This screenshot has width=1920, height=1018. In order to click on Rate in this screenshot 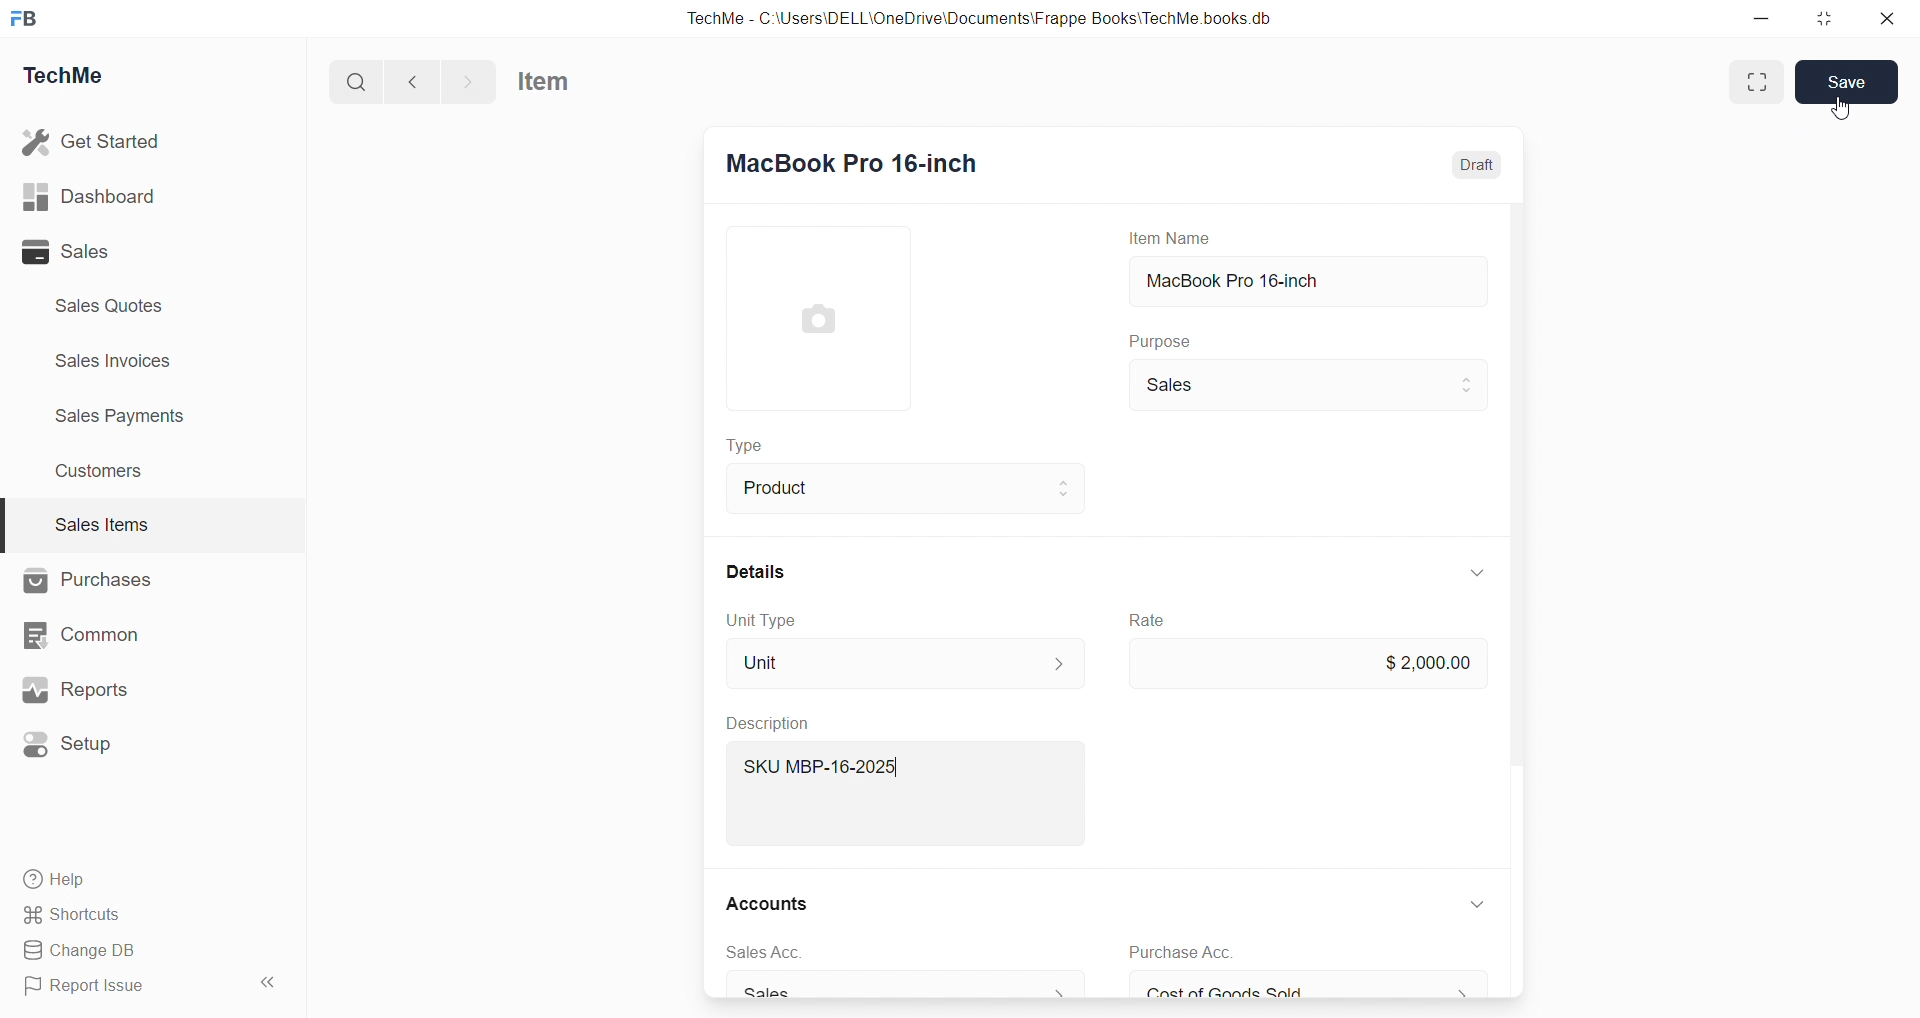, I will do `click(1146, 620)`.